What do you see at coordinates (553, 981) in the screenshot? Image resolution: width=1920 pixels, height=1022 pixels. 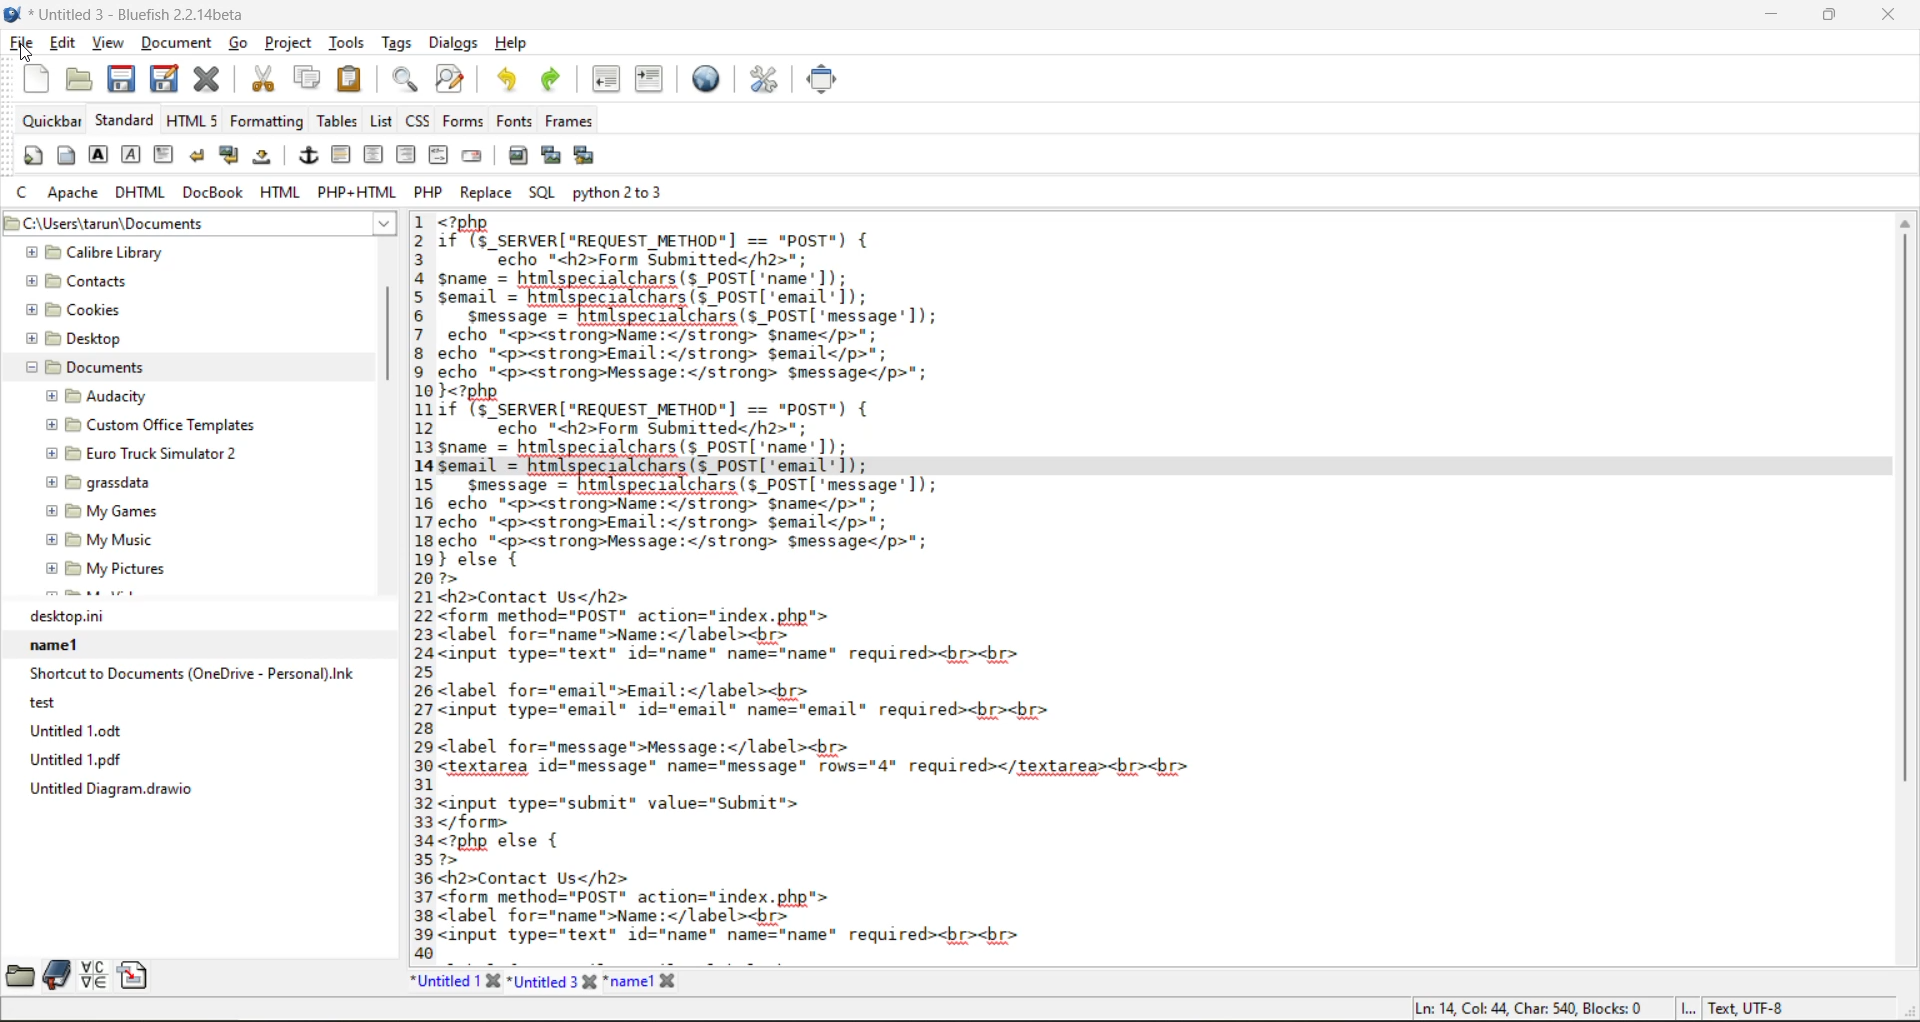 I see `Untitled 3 tab` at bounding box center [553, 981].